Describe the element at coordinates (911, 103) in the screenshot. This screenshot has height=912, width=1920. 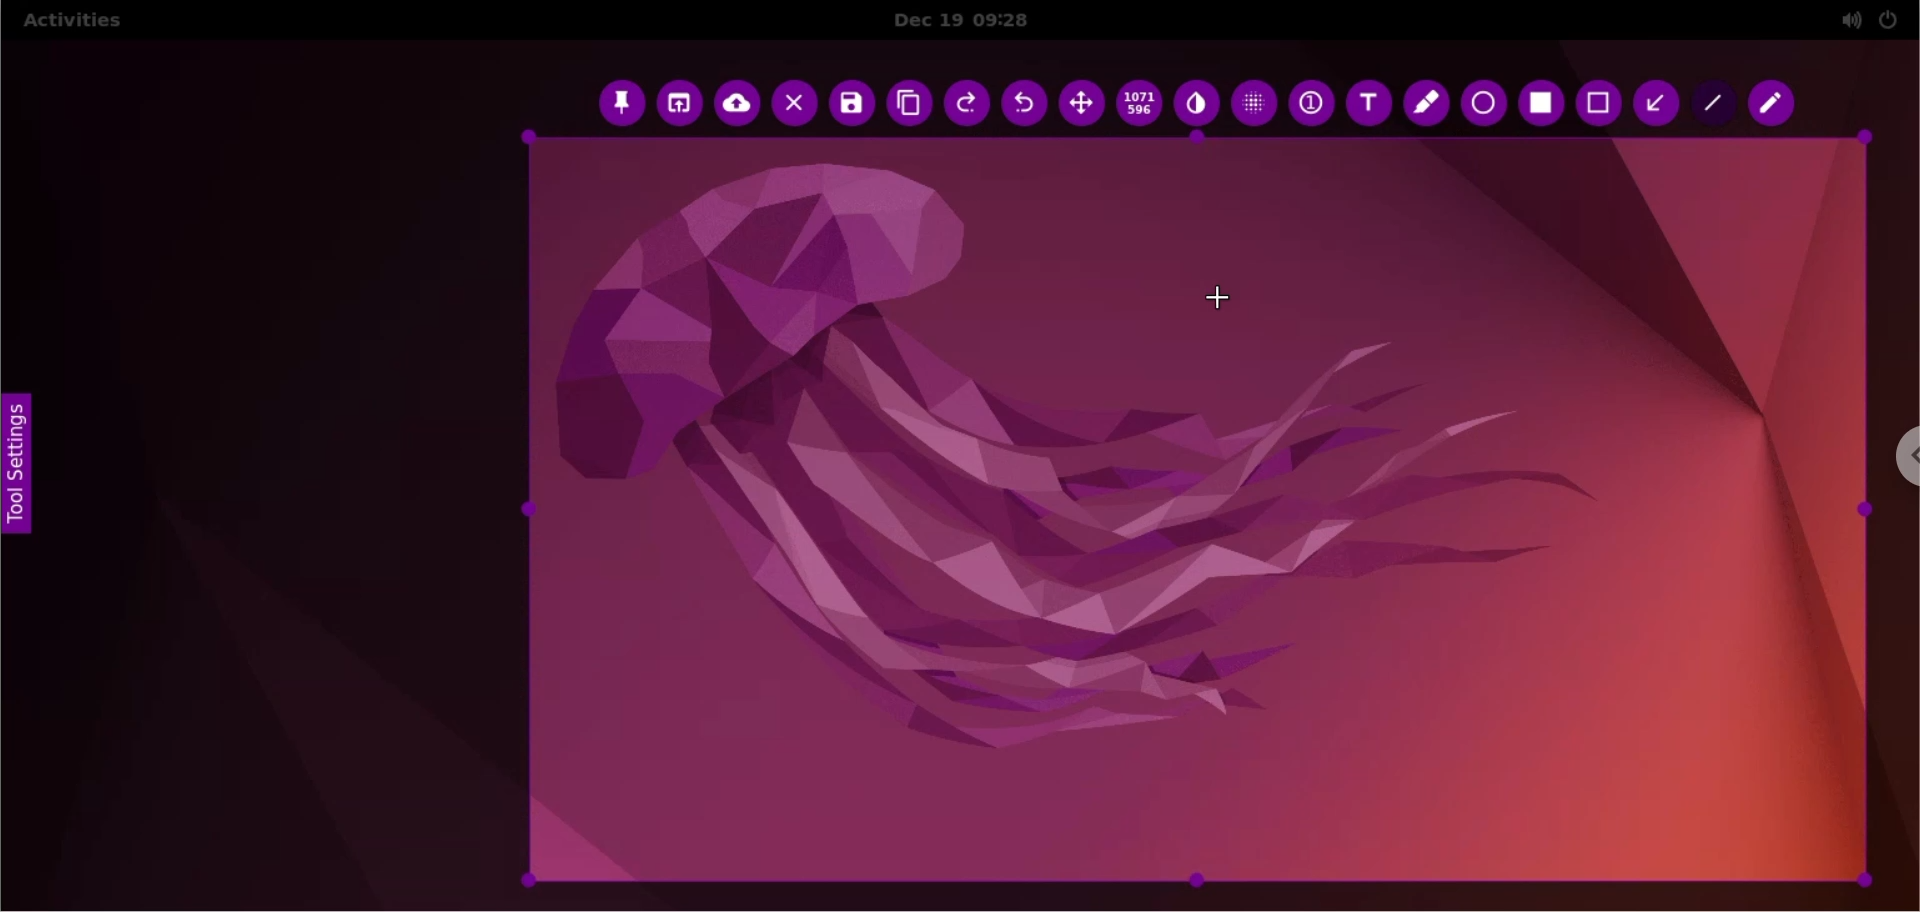
I see `copy to clipboard ` at that location.